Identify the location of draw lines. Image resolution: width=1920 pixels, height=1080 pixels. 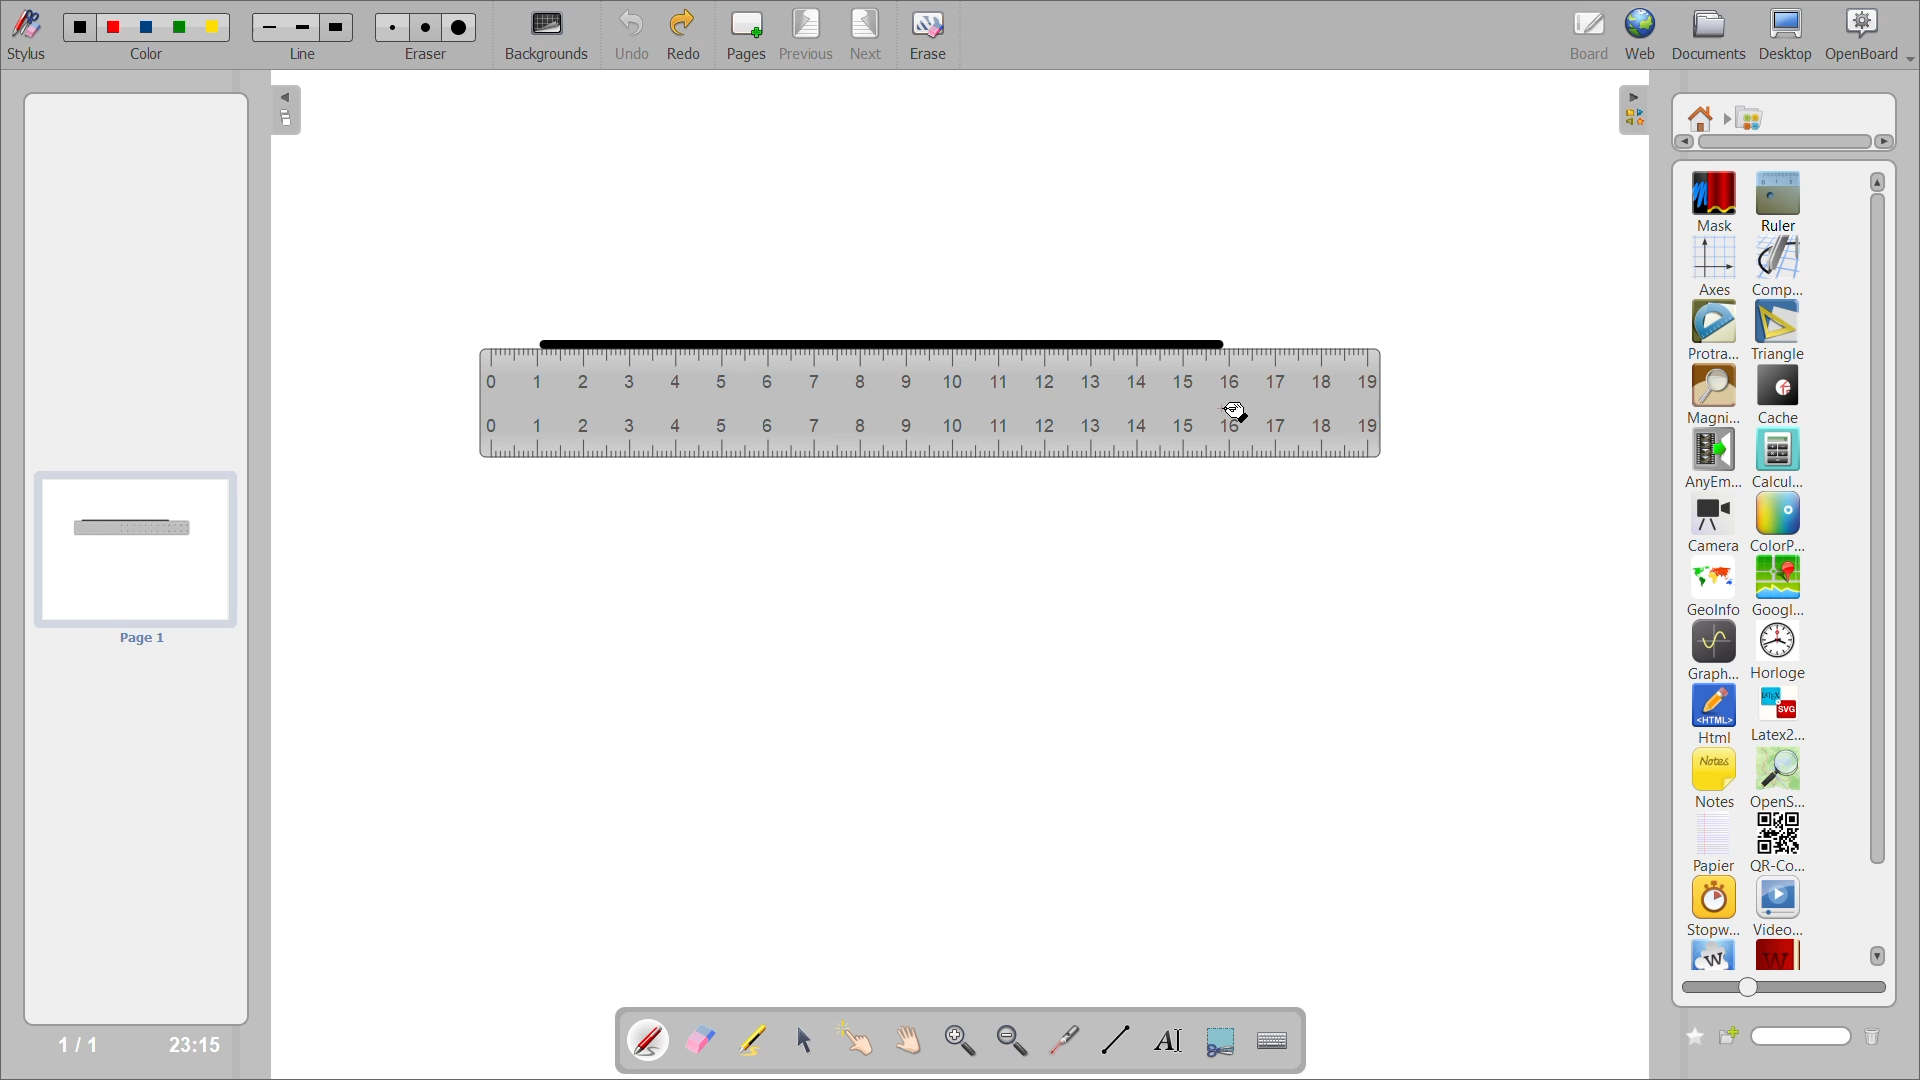
(1113, 1039).